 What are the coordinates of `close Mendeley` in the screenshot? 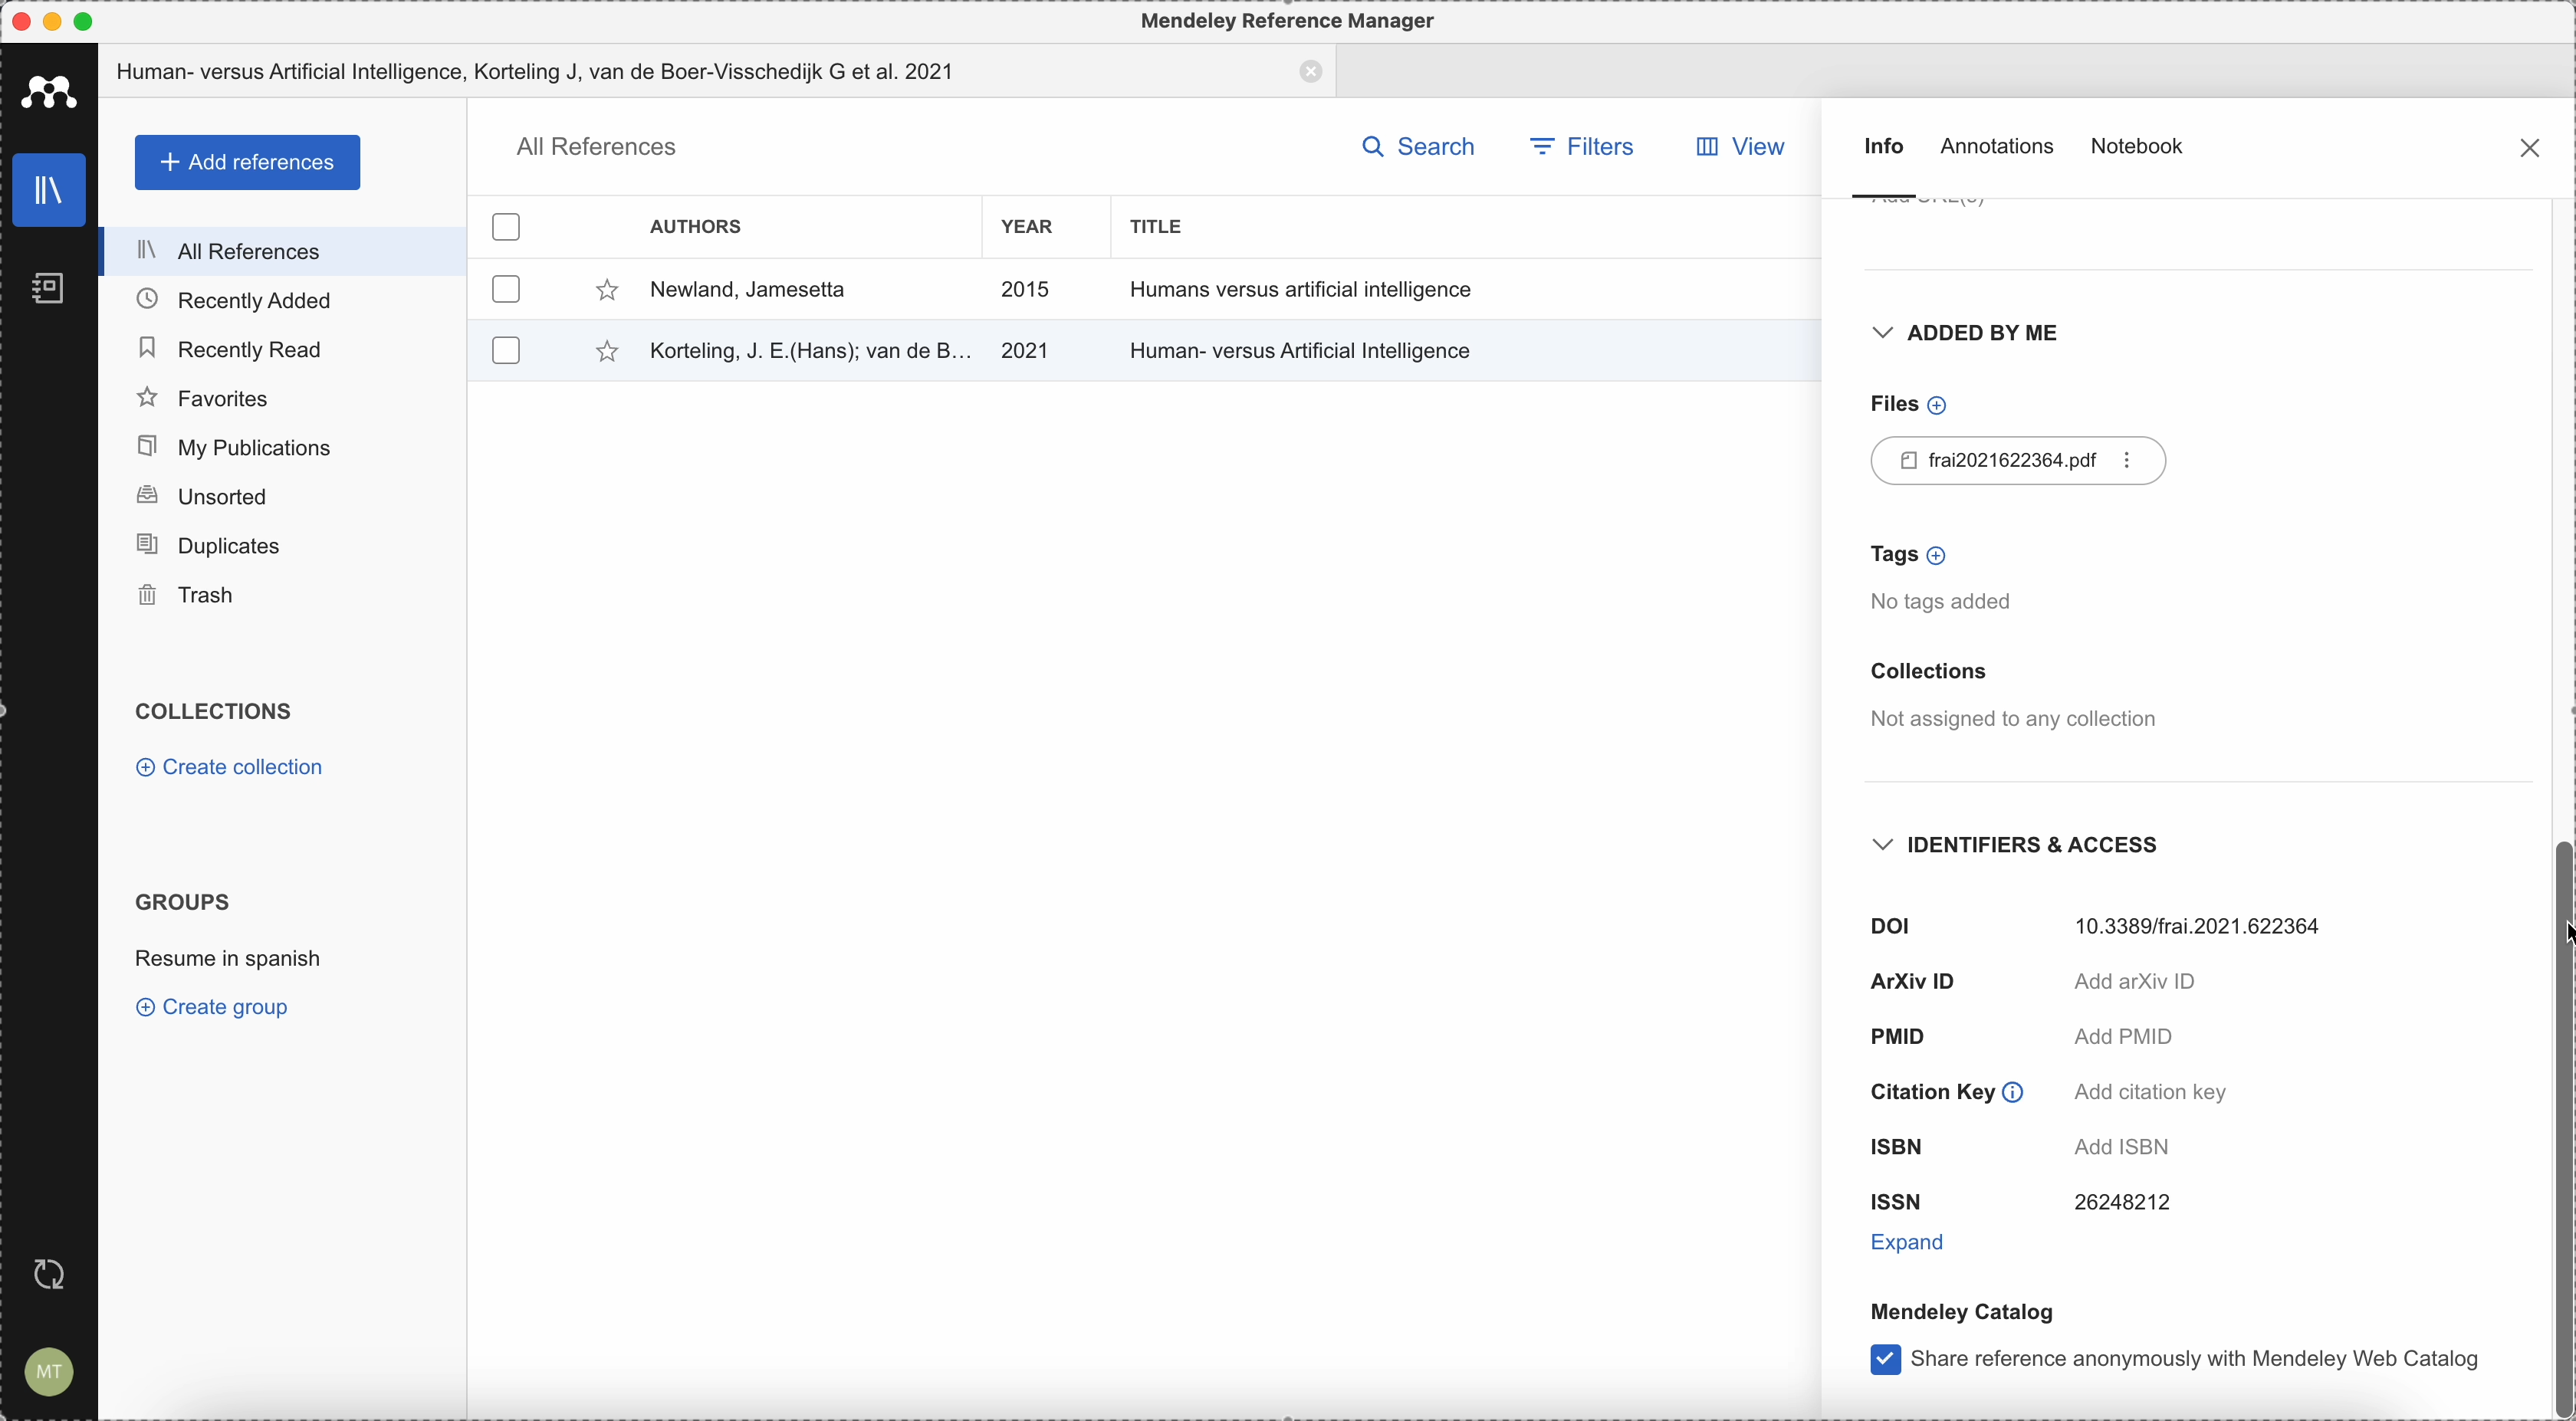 It's located at (19, 20).